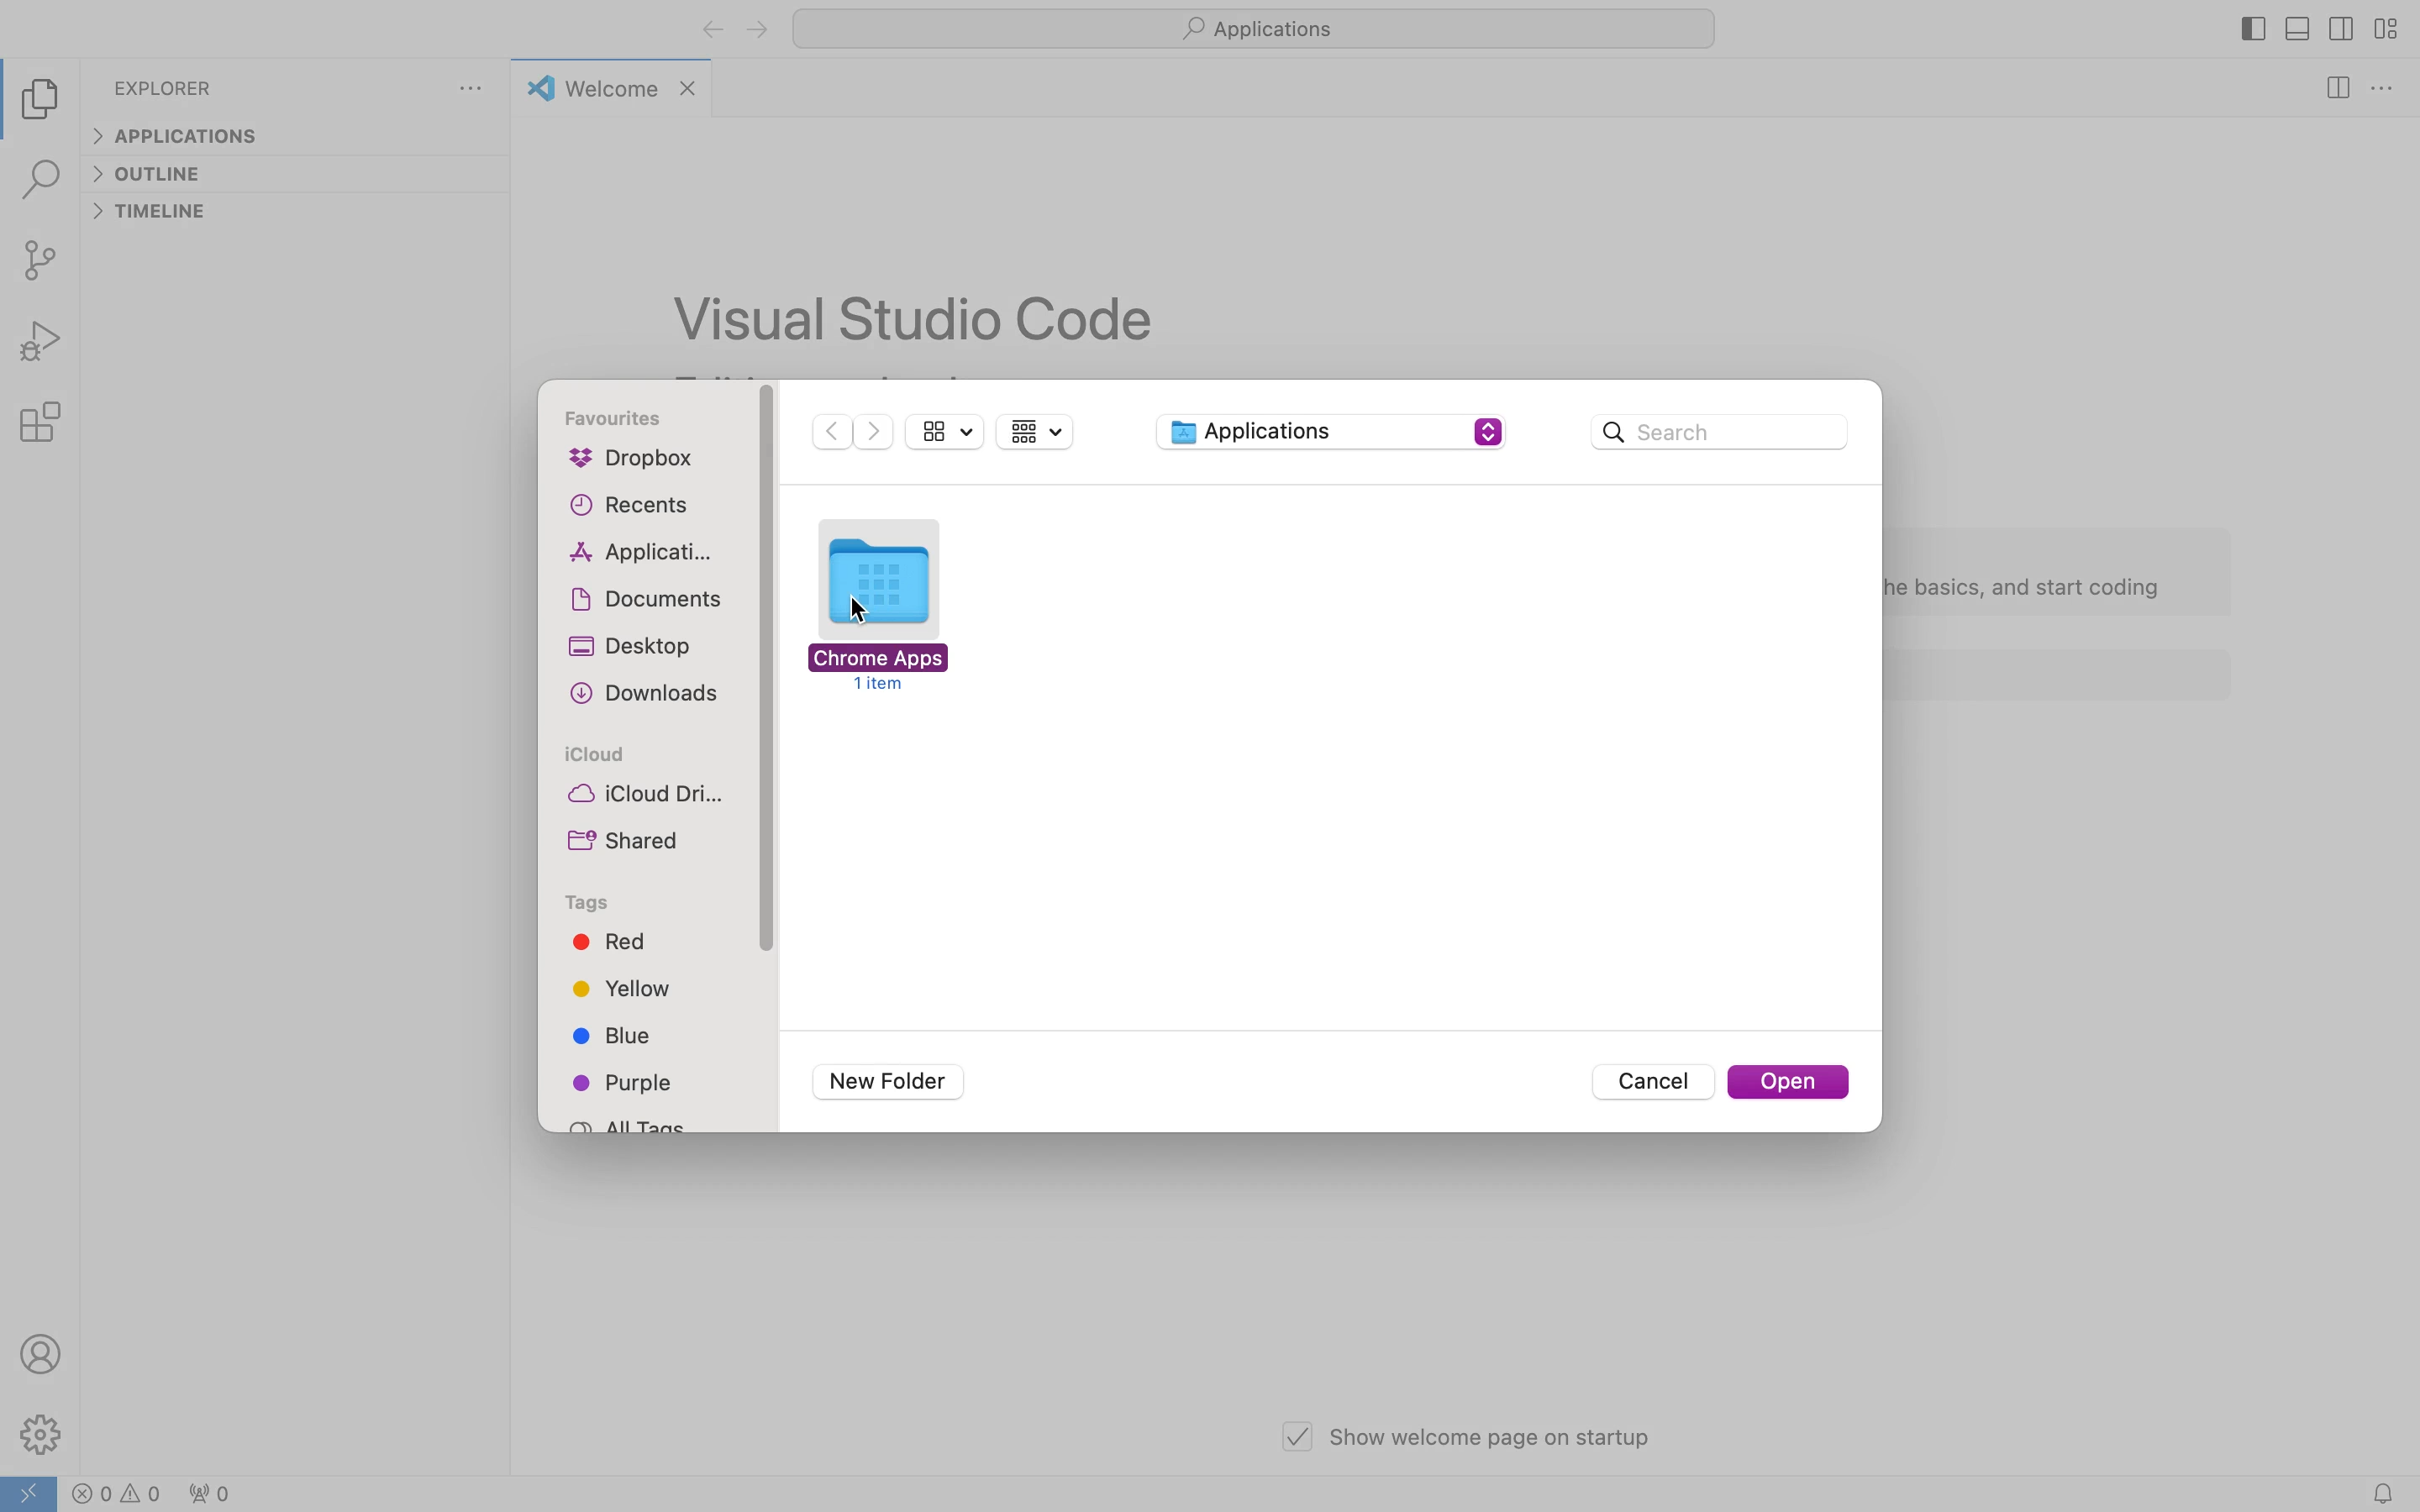 The height and width of the screenshot is (1512, 2420). I want to click on more options, so click(2381, 92).